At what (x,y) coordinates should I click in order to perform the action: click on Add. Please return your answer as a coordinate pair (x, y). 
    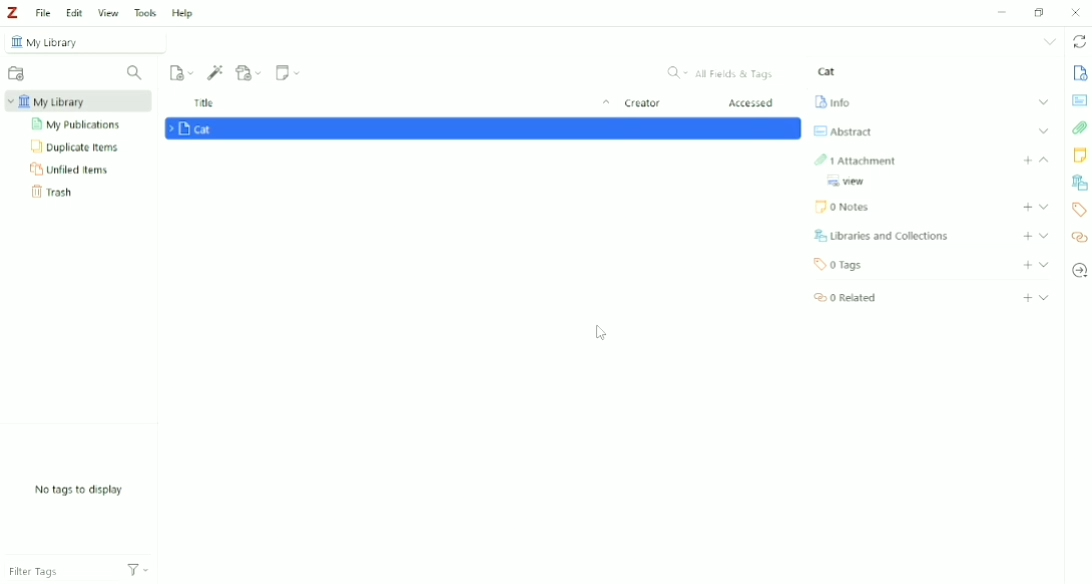
    Looking at the image, I should click on (1027, 204).